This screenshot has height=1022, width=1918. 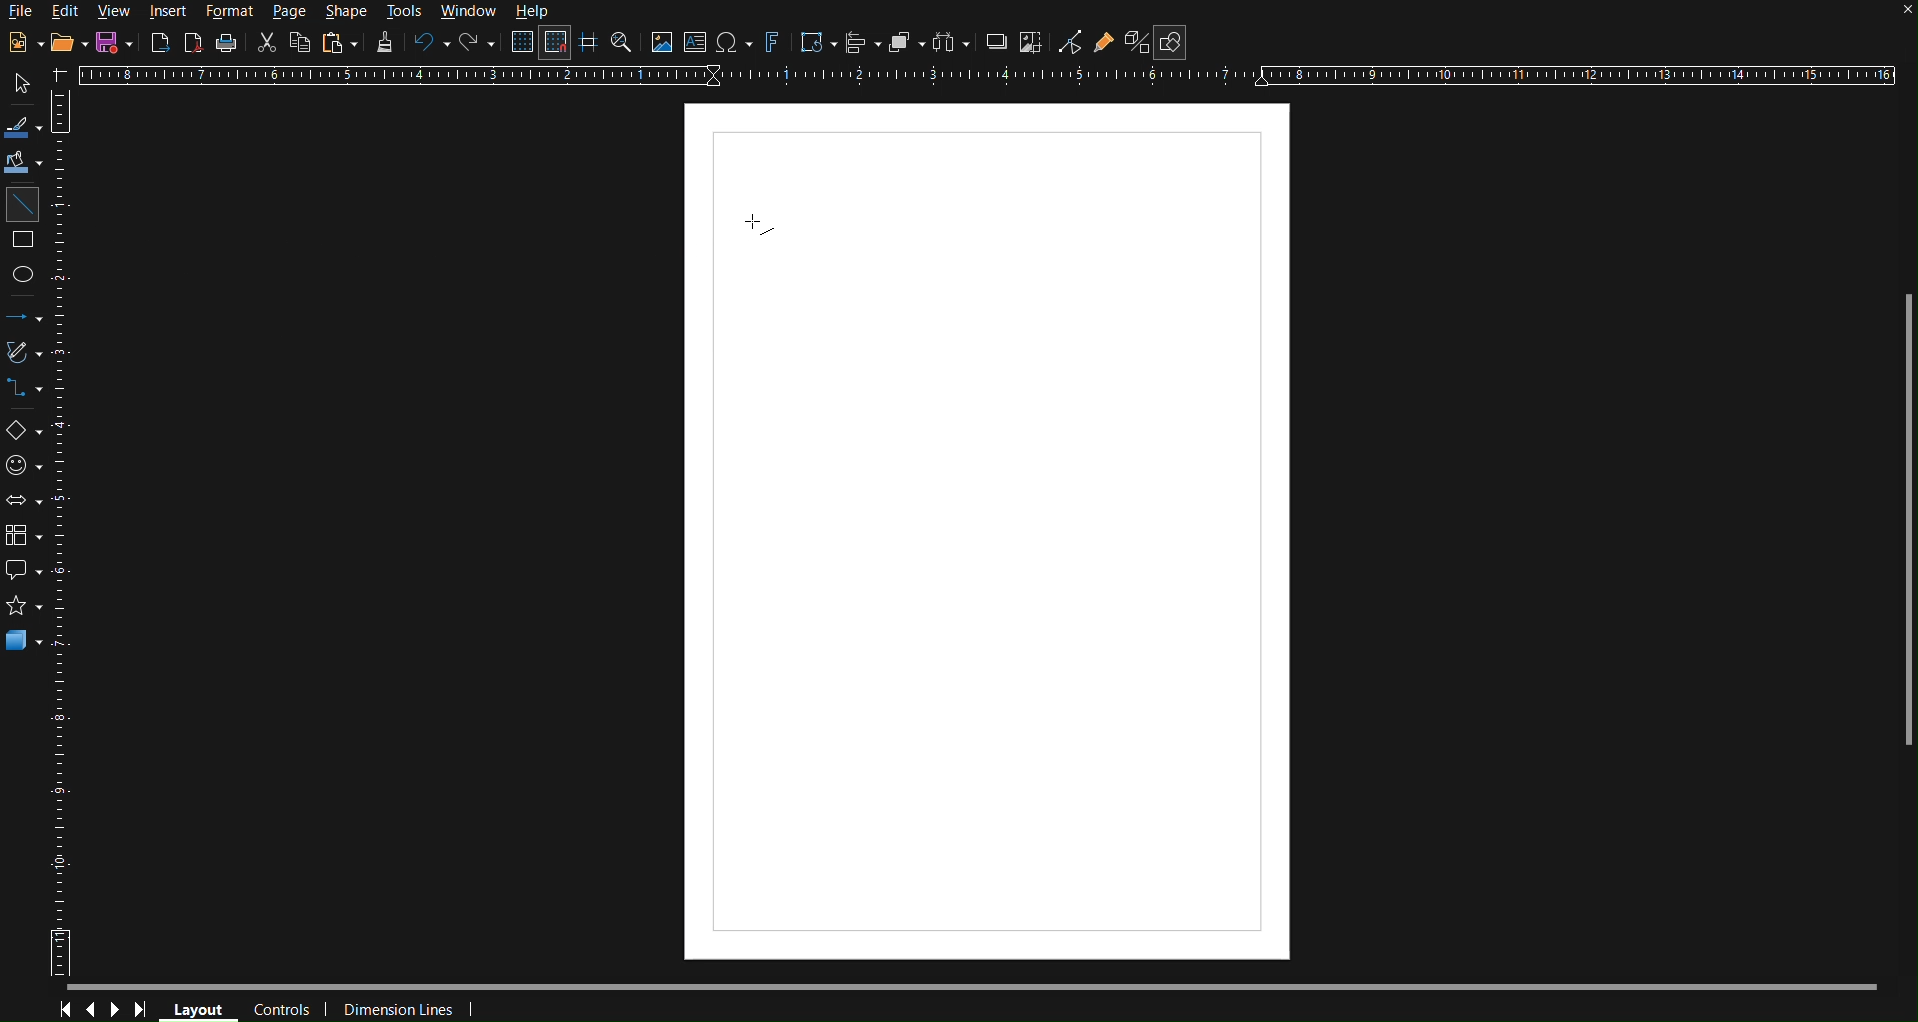 What do you see at coordinates (24, 639) in the screenshot?
I see `3D Objects` at bounding box center [24, 639].